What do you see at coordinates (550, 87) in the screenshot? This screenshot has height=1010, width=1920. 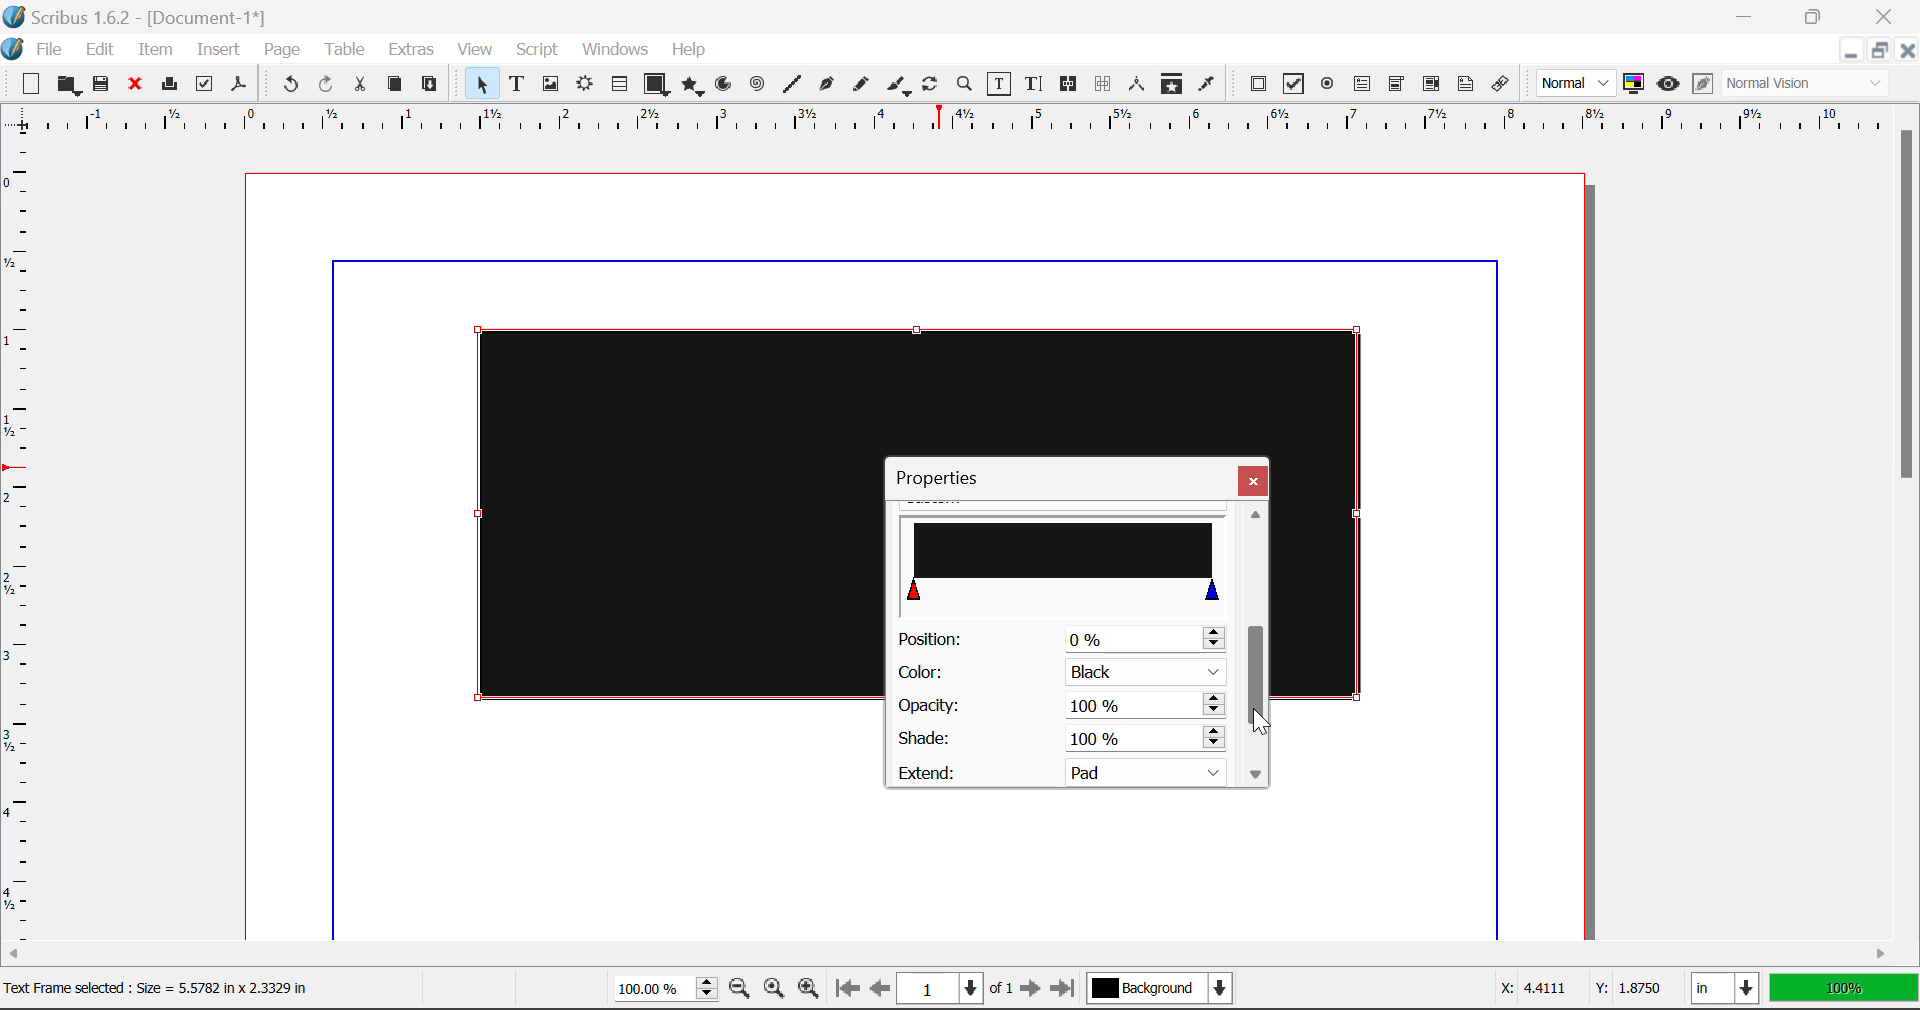 I see `Image Frame` at bounding box center [550, 87].